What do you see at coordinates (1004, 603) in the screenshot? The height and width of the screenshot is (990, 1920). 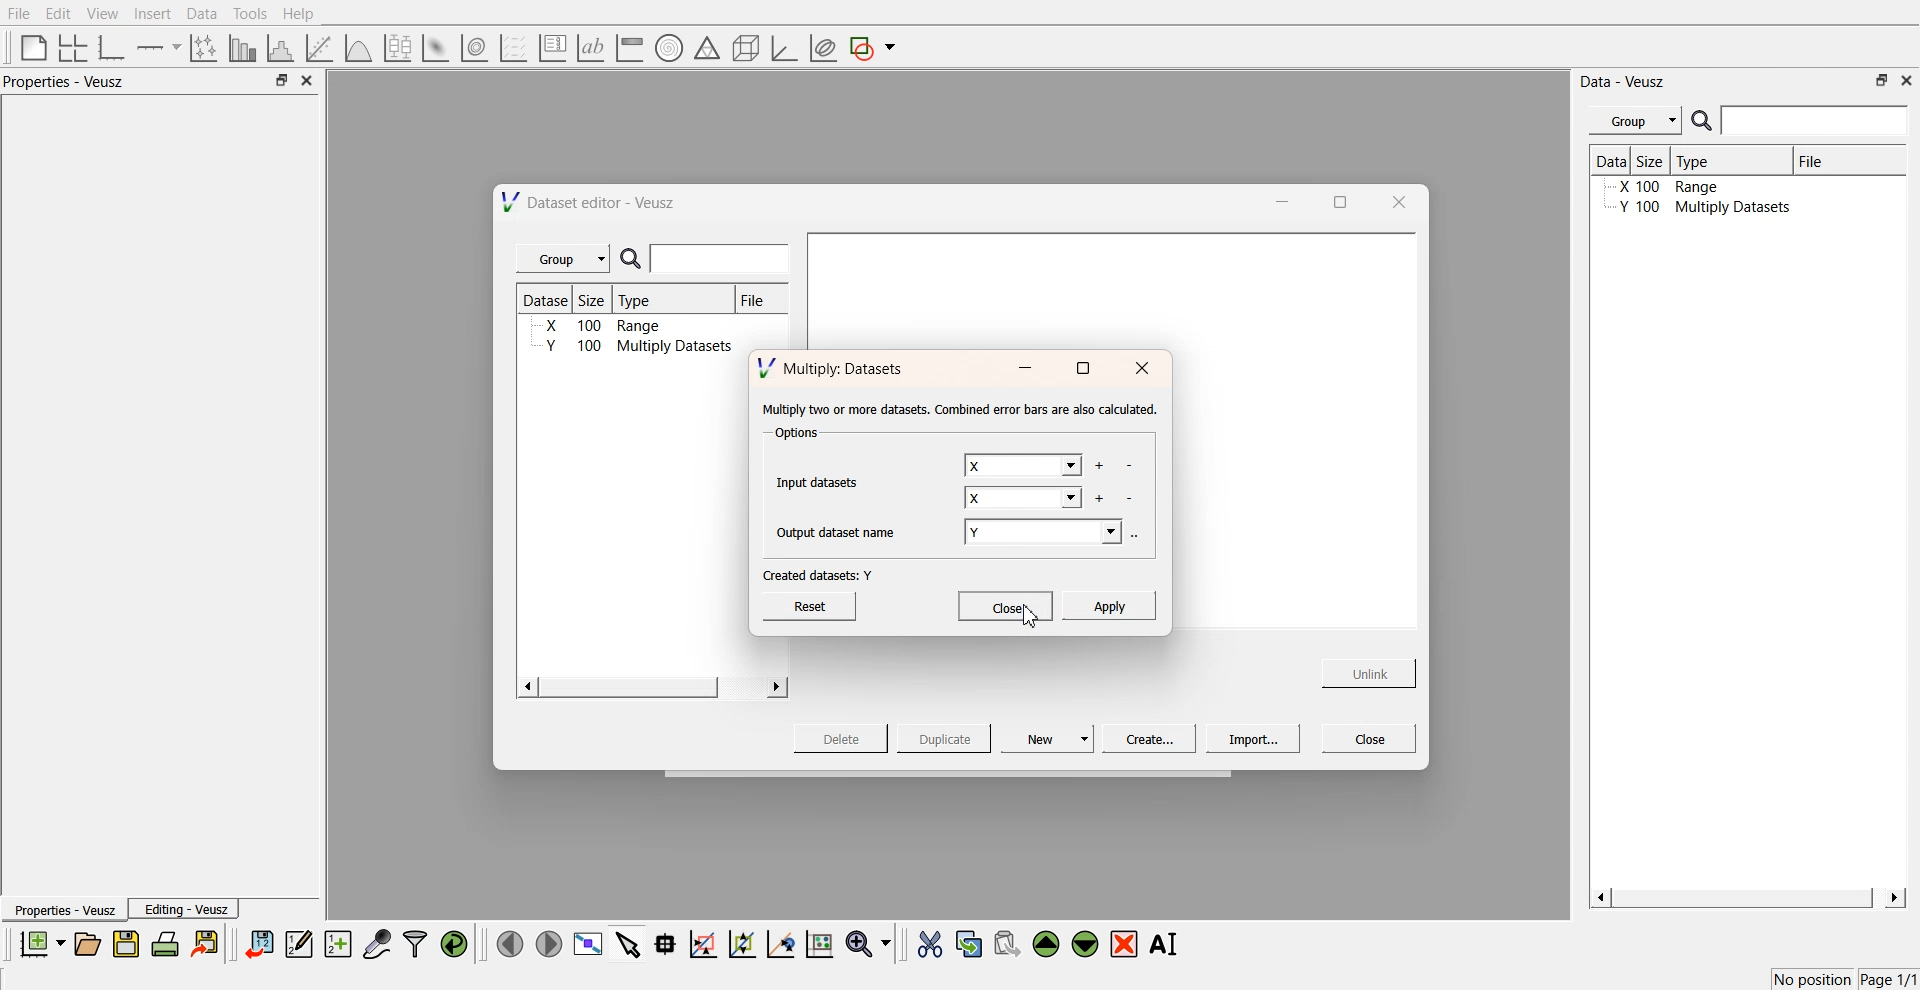 I see `Close.` at bounding box center [1004, 603].